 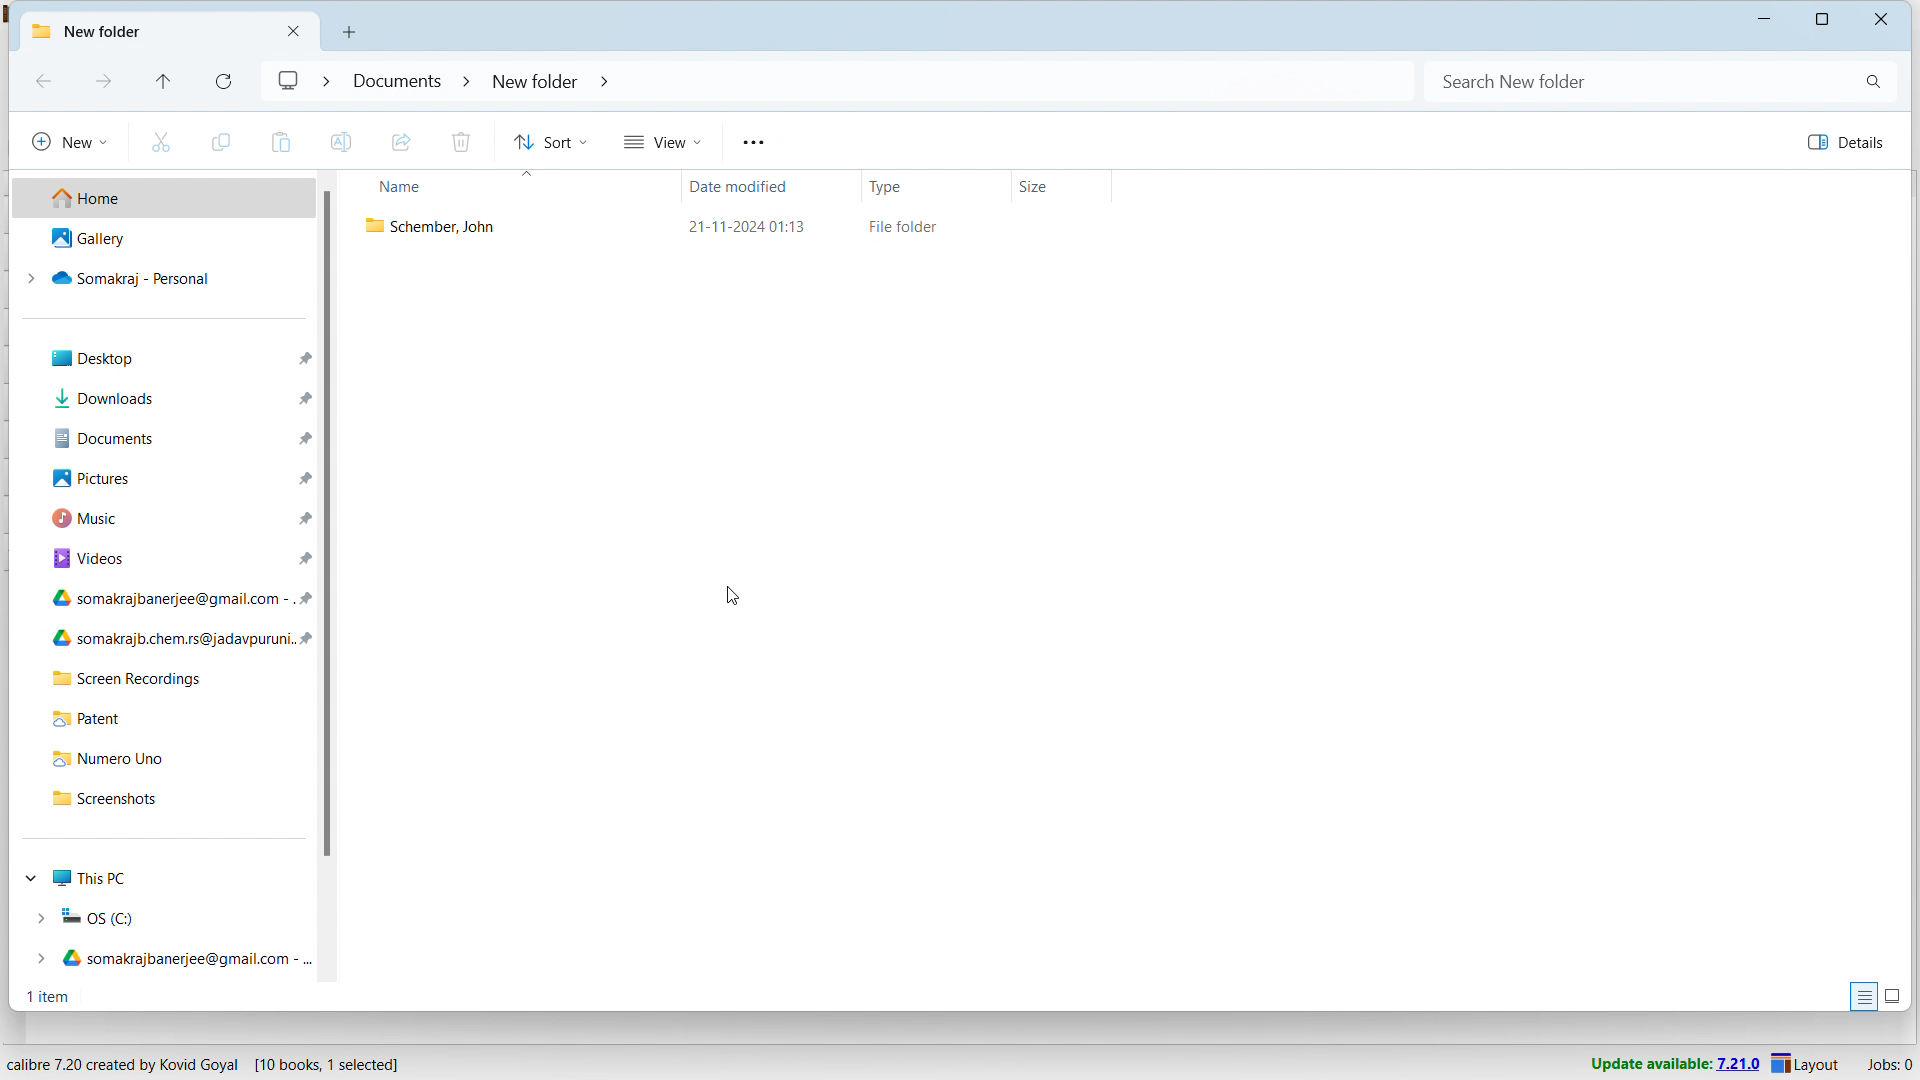 What do you see at coordinates (1808, 1063) in the screenshot?
I see `layout` at bounding box center [1808, 1063].